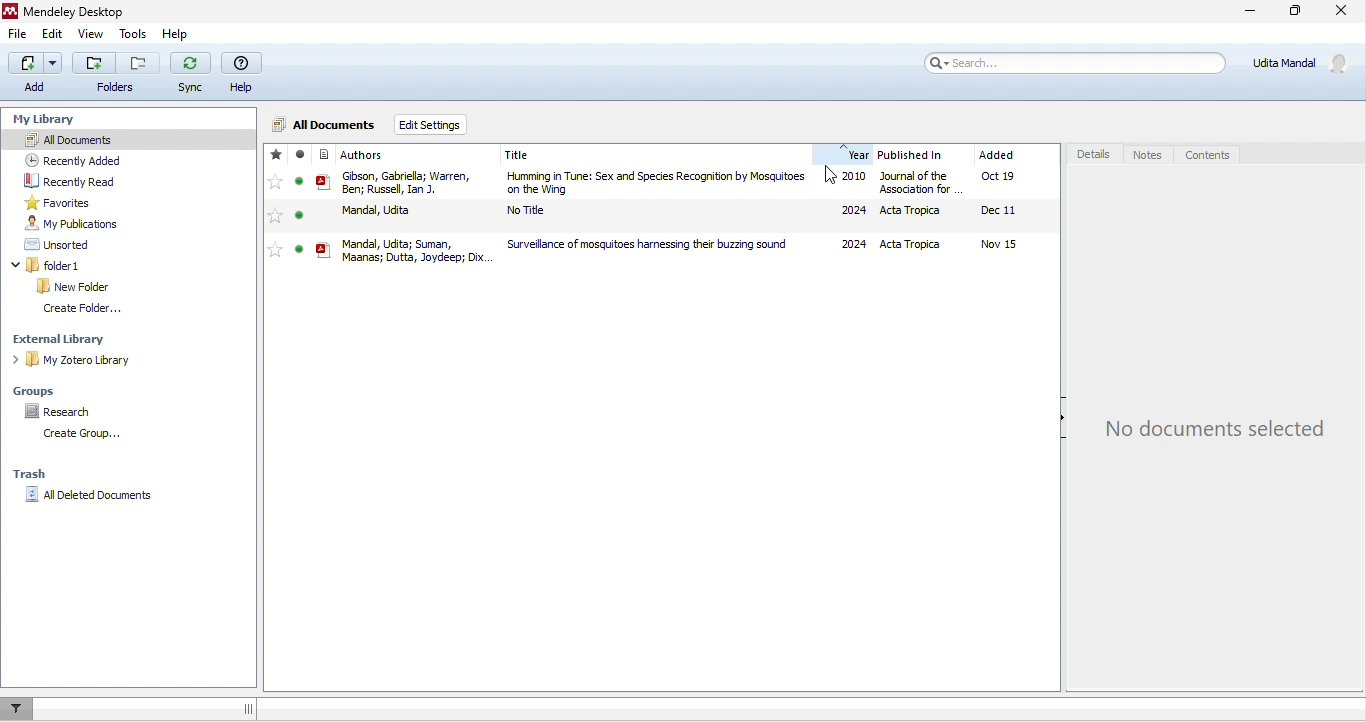 This screenshot has height=722, width=1366. What do you see at coordinates (29, 469) in the screenshot?
I see `trash` at bounding box center [29, 469].